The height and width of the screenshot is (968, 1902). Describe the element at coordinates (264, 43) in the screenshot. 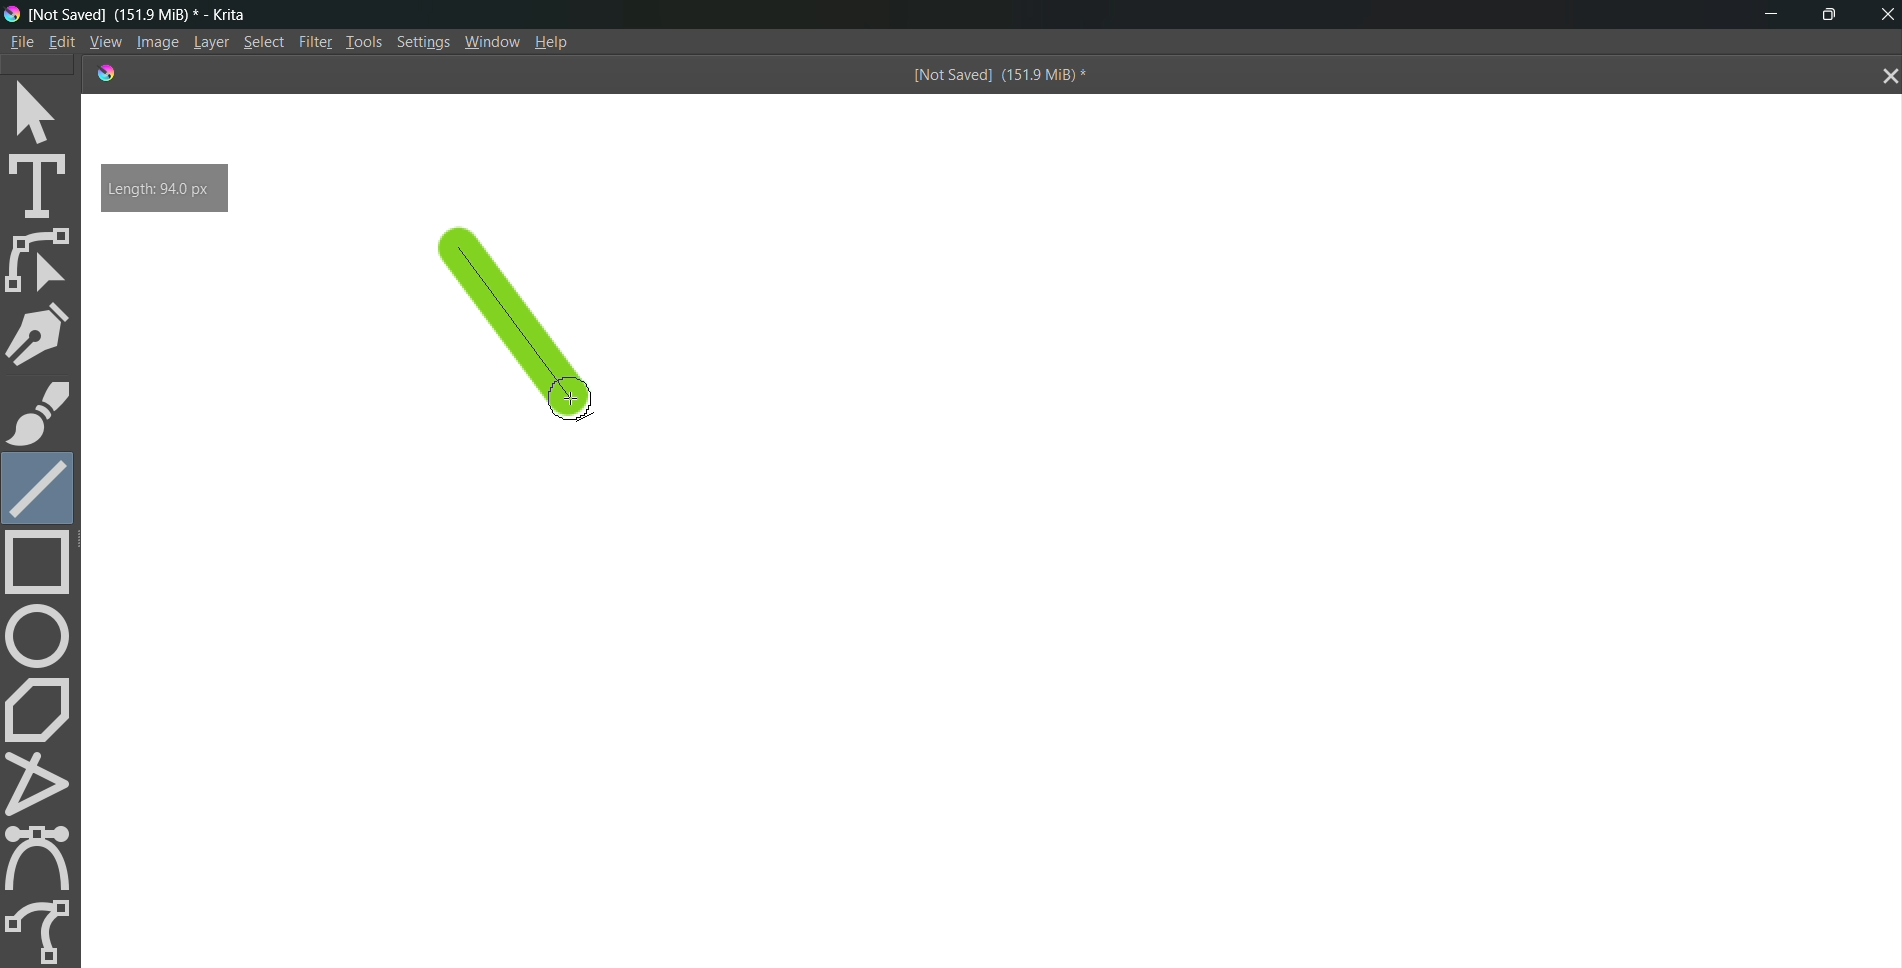

I see `Select` at that location.